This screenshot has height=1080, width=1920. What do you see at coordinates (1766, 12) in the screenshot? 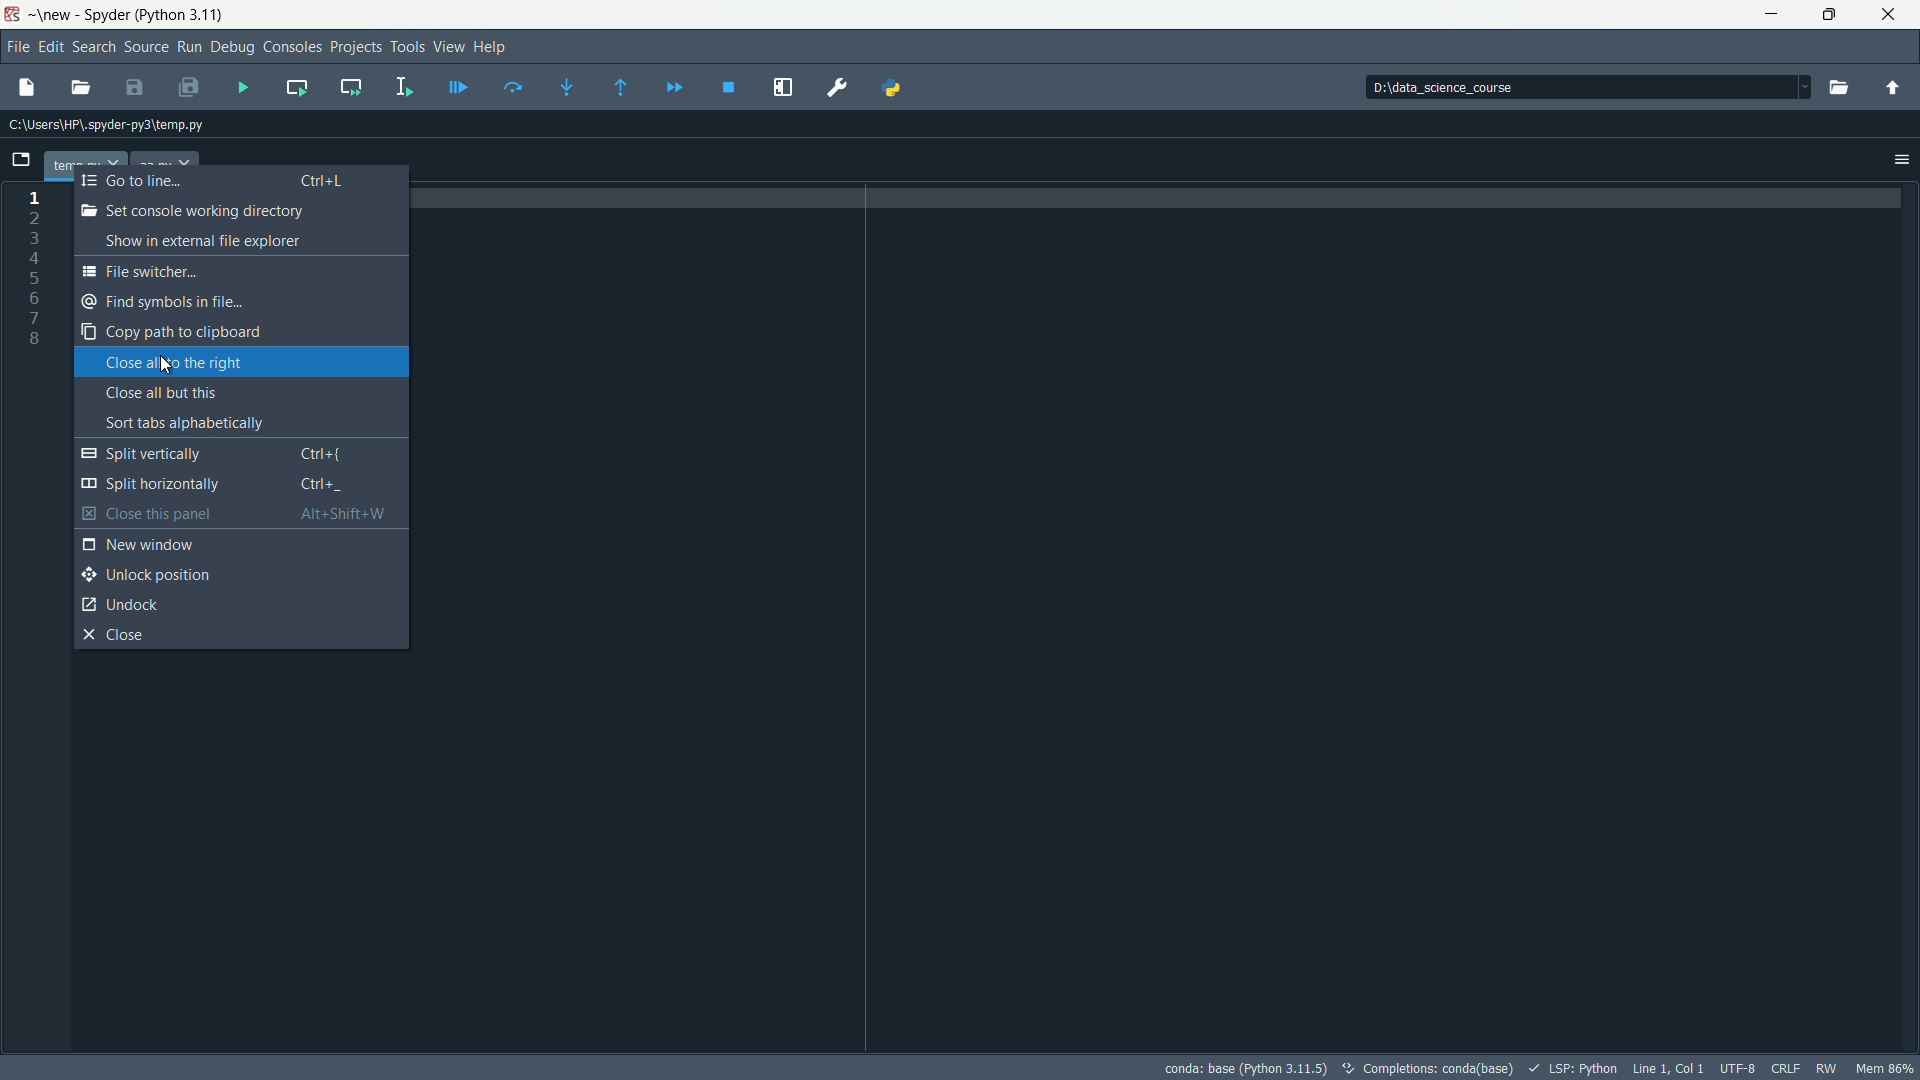
I see `minimize` at bounding box center [1766, 12].